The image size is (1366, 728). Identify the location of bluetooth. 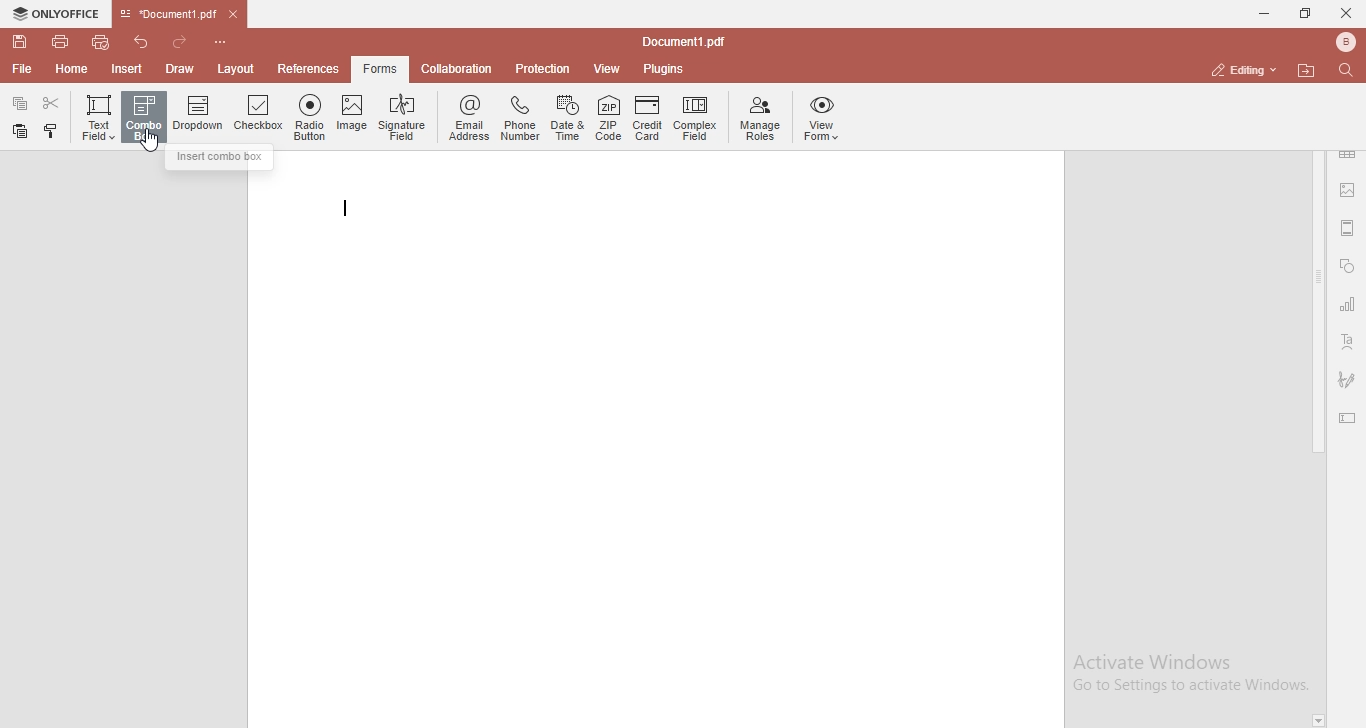
(1340, 42).